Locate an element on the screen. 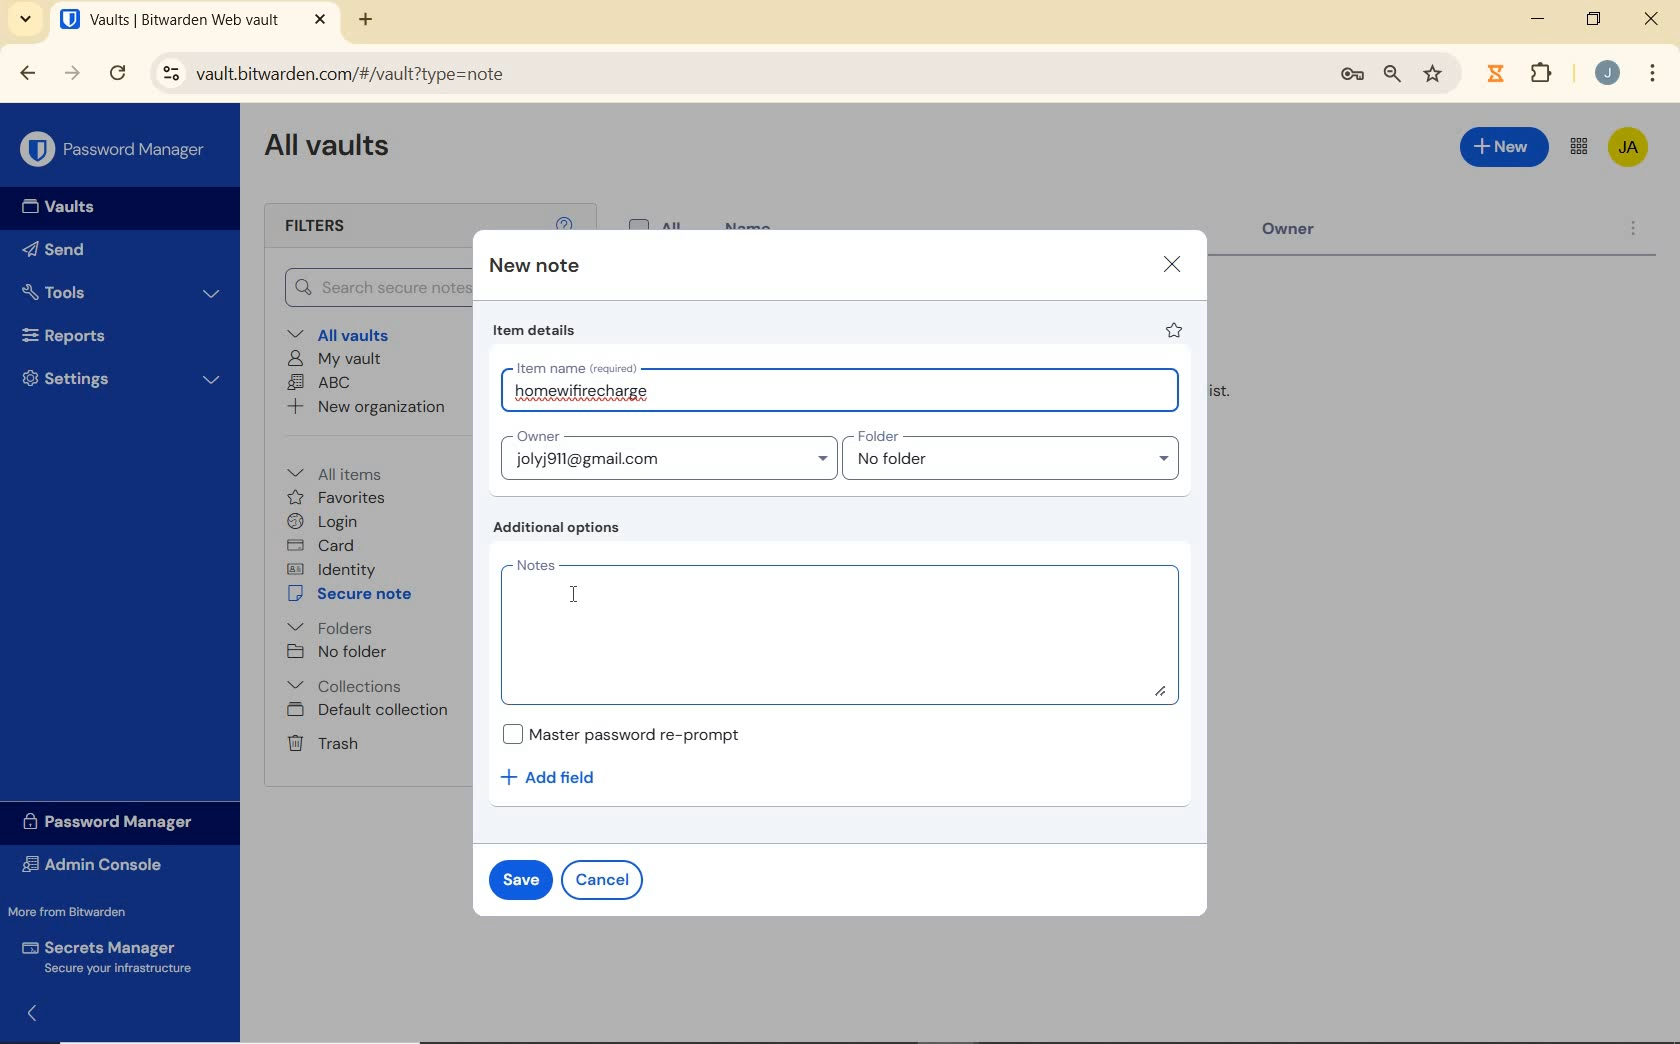 The width and height of the screenshot is (1680, 1044). Search Vault is located at coordinates (368, 289).